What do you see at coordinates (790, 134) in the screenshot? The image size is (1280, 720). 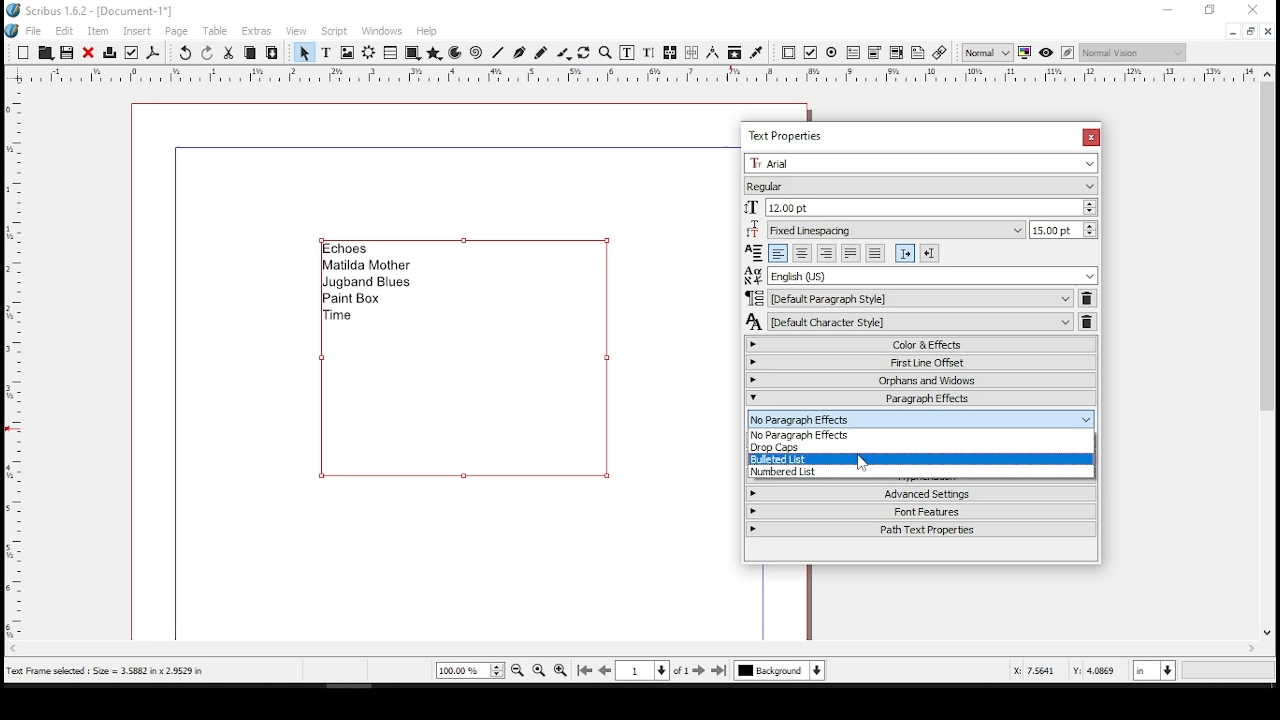 I see `text properties` at bounding box center [790, 134].